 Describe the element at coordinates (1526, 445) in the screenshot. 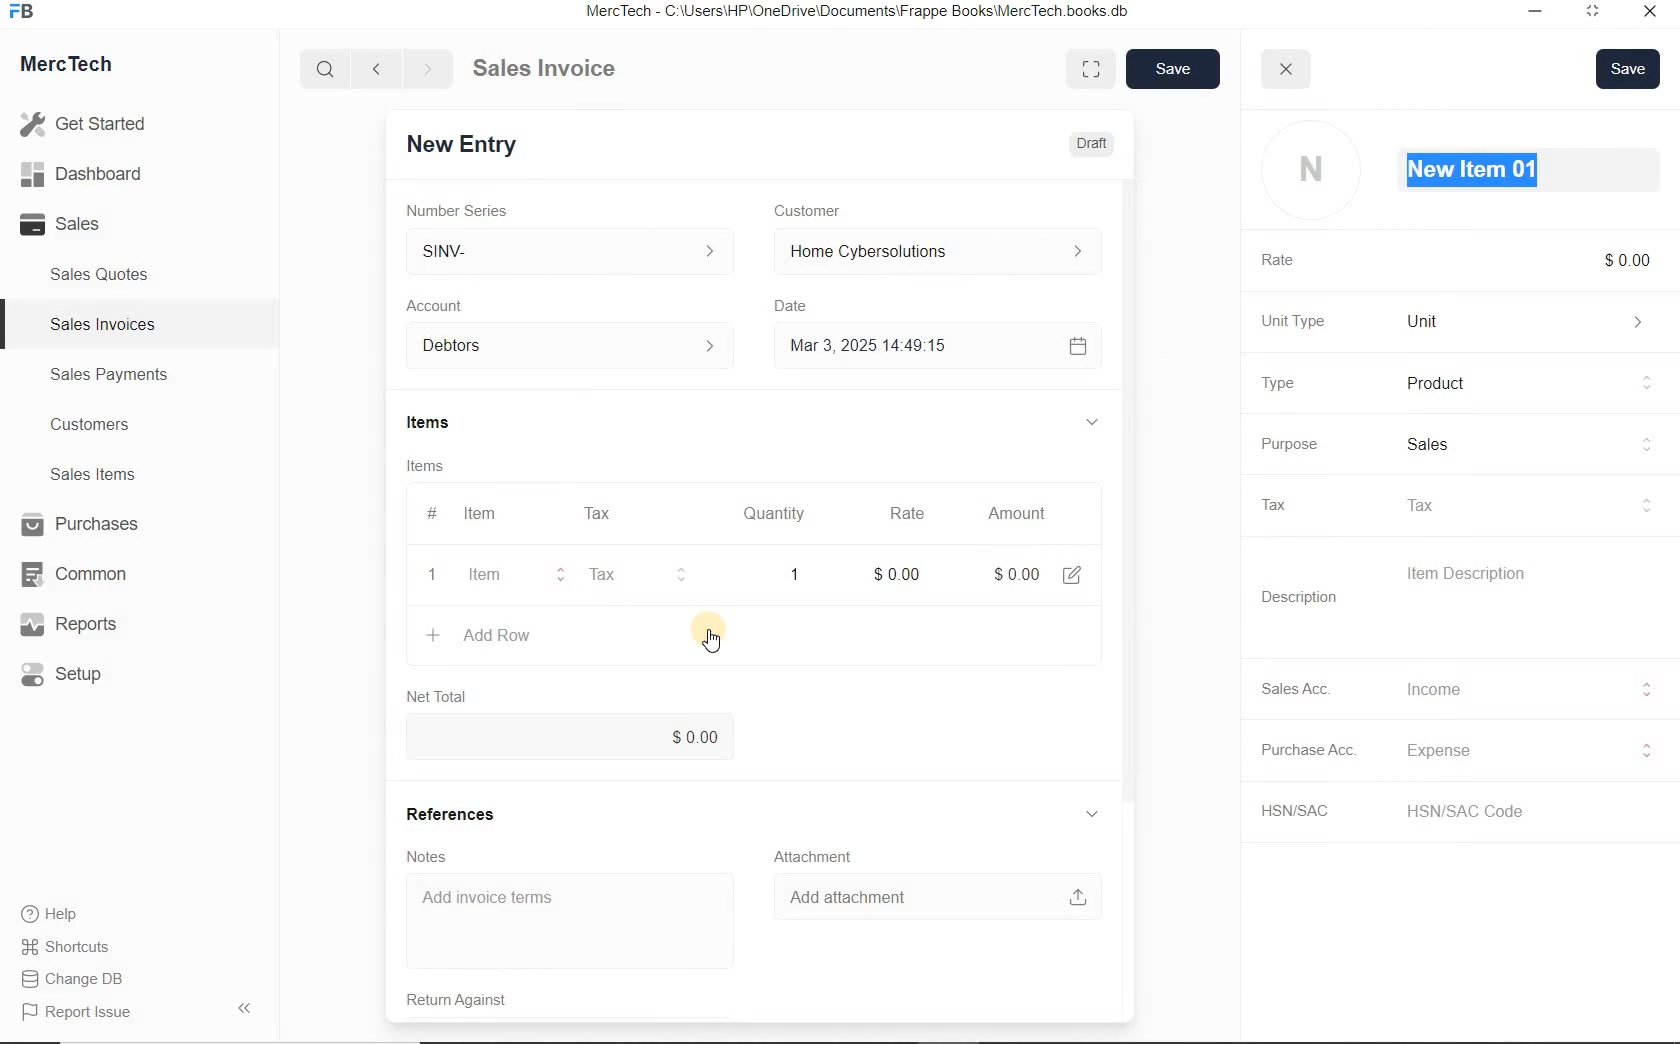

I see `Sales` at that location.